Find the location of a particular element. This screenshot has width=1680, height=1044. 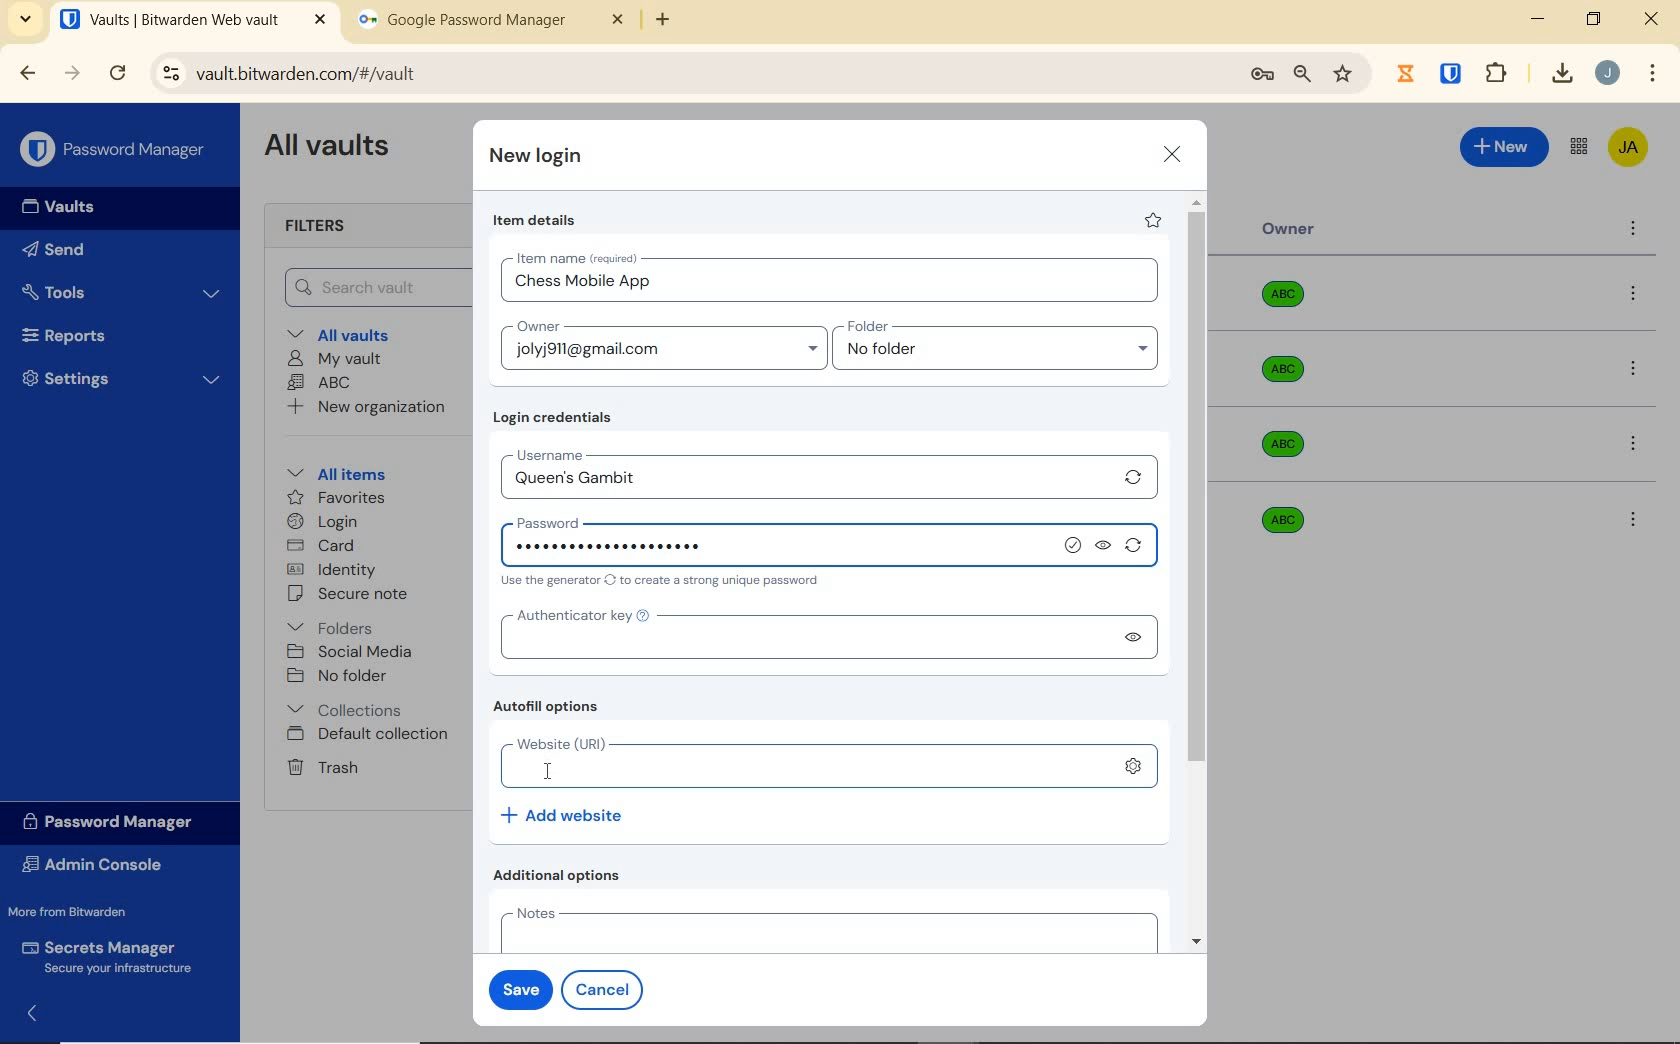

Owner organization is located at coordinates (1287, 379).